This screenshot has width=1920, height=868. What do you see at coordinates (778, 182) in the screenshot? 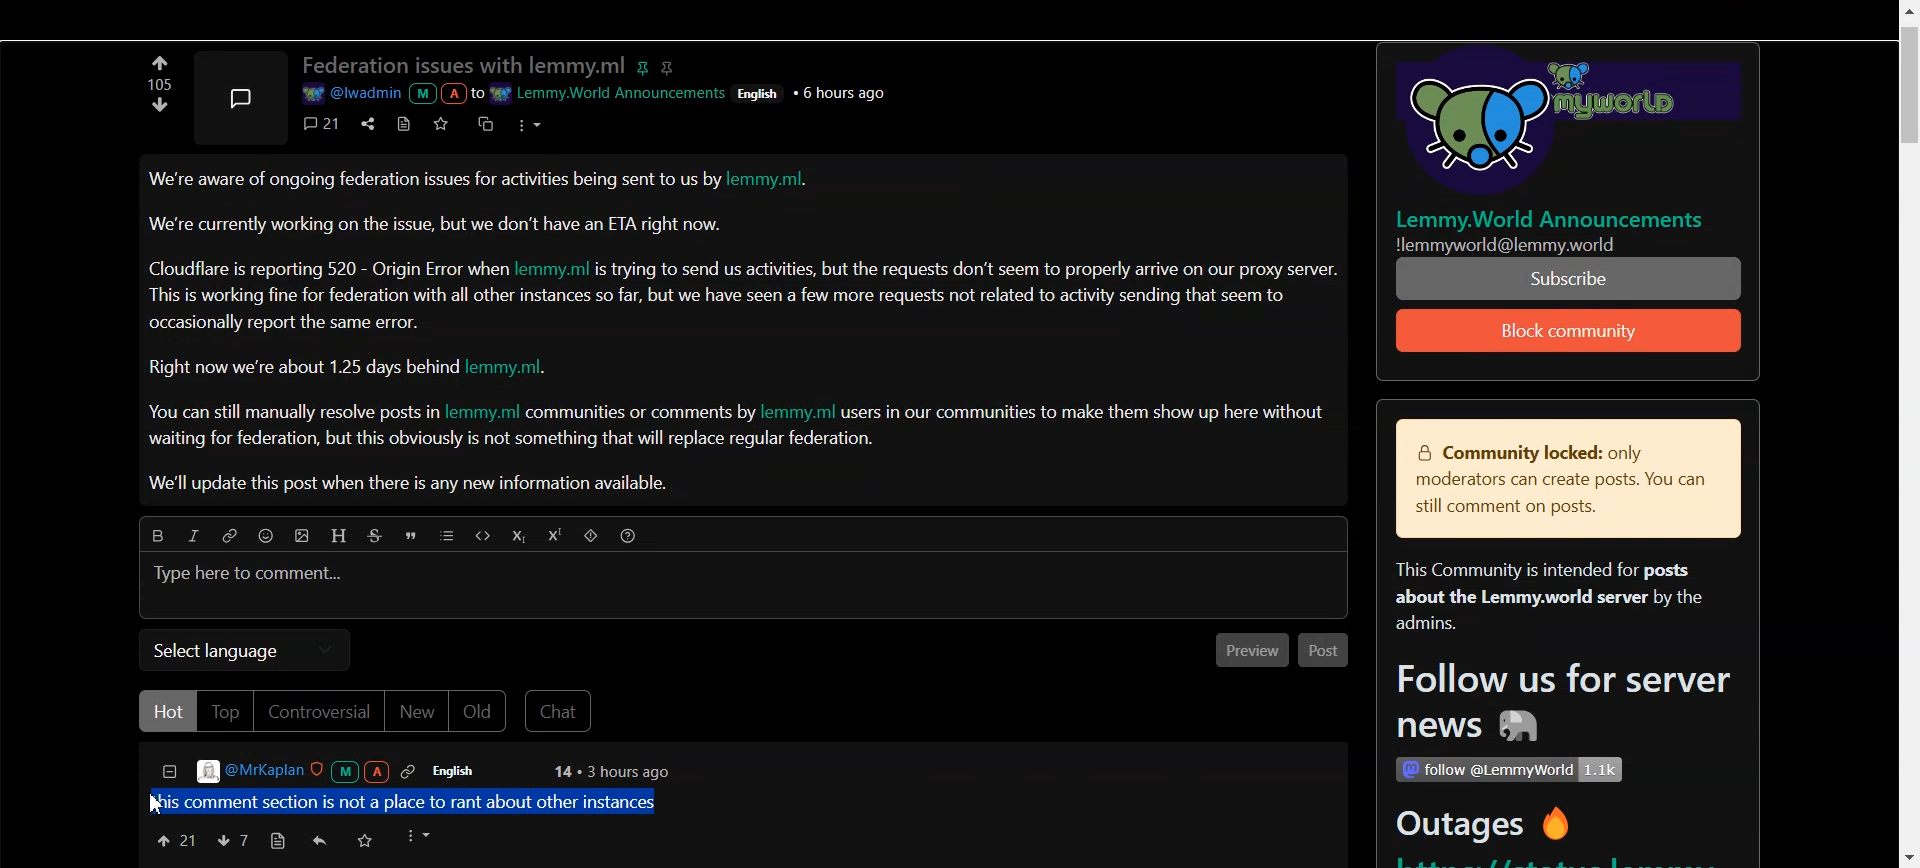
I see `lemmy.ml.` at bounding box center [778, 182].